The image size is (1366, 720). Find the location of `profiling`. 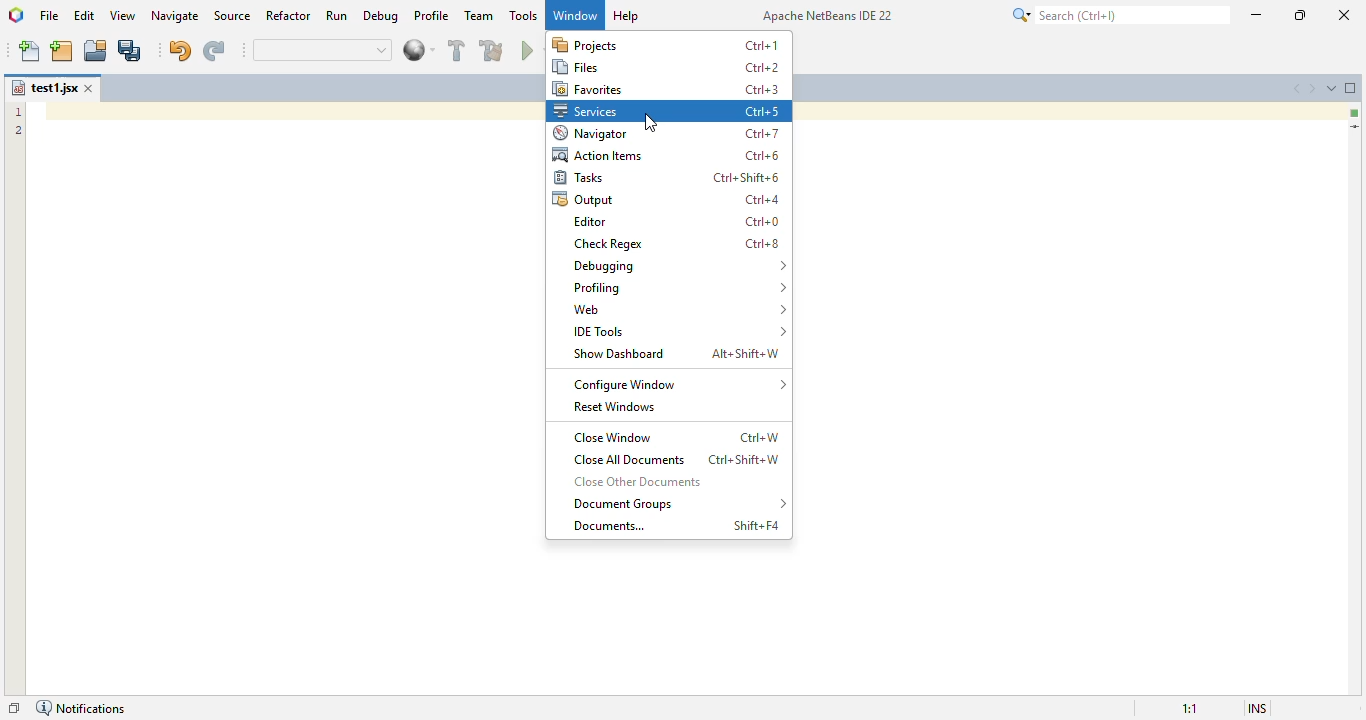

profiling is located at coordinates (677, 288).